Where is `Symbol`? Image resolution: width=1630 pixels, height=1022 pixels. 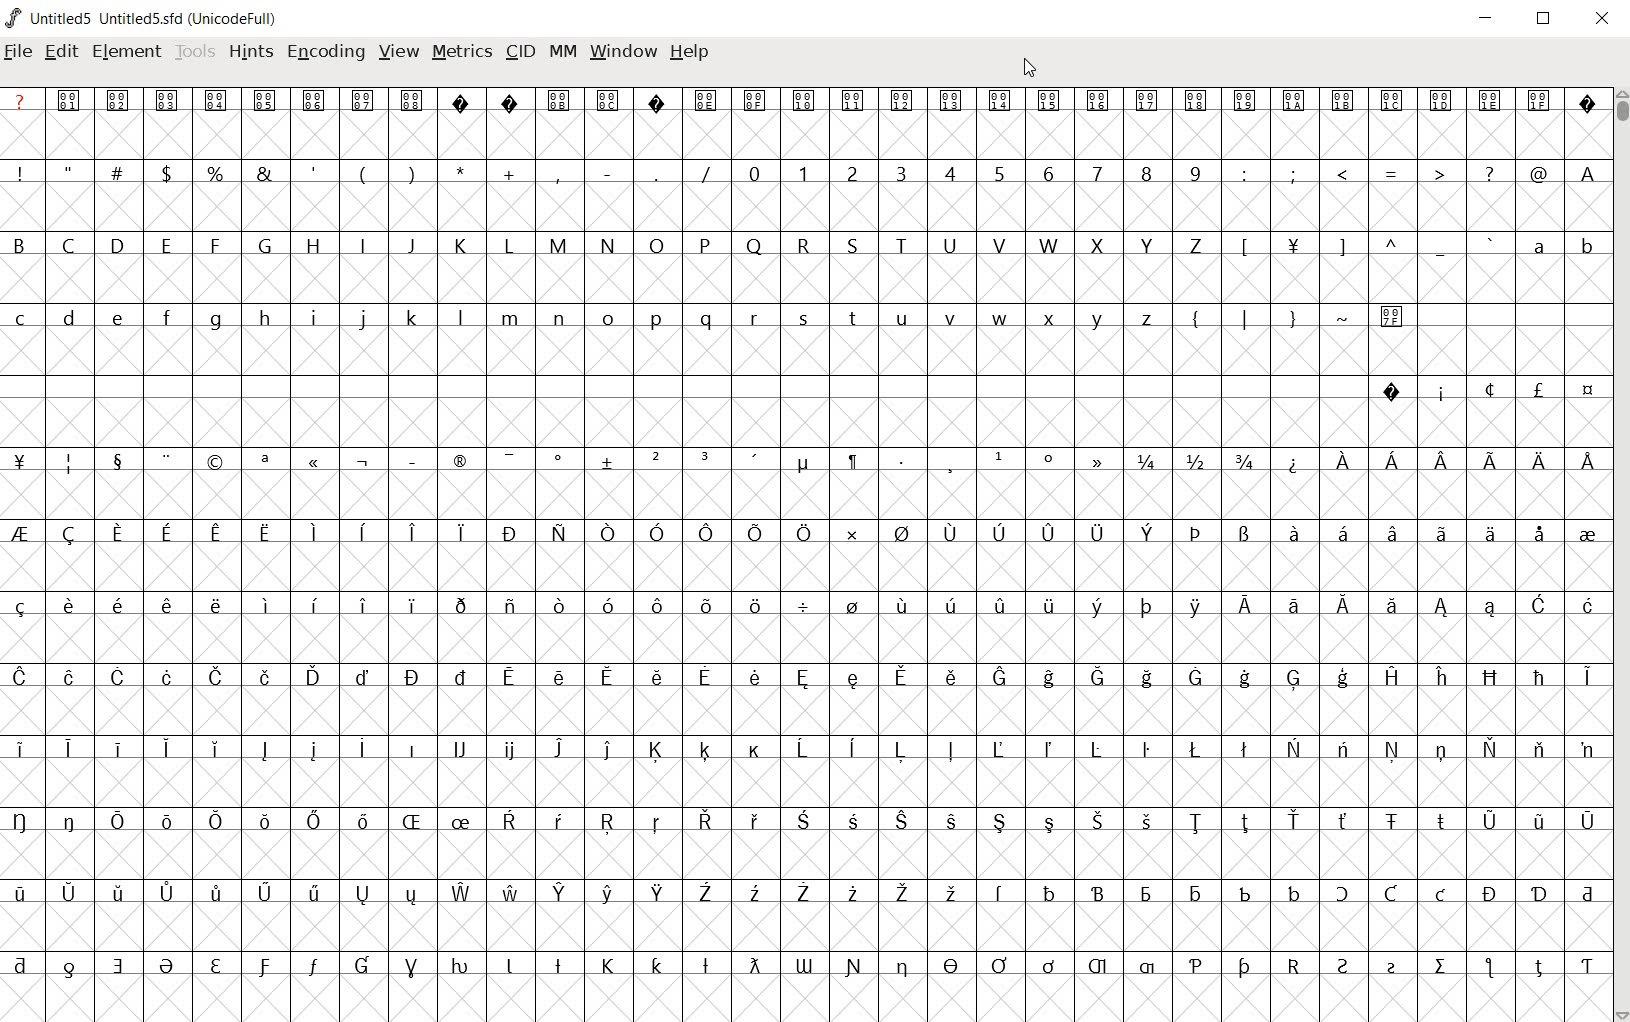
Symbol is located at coordinates (803, 894).